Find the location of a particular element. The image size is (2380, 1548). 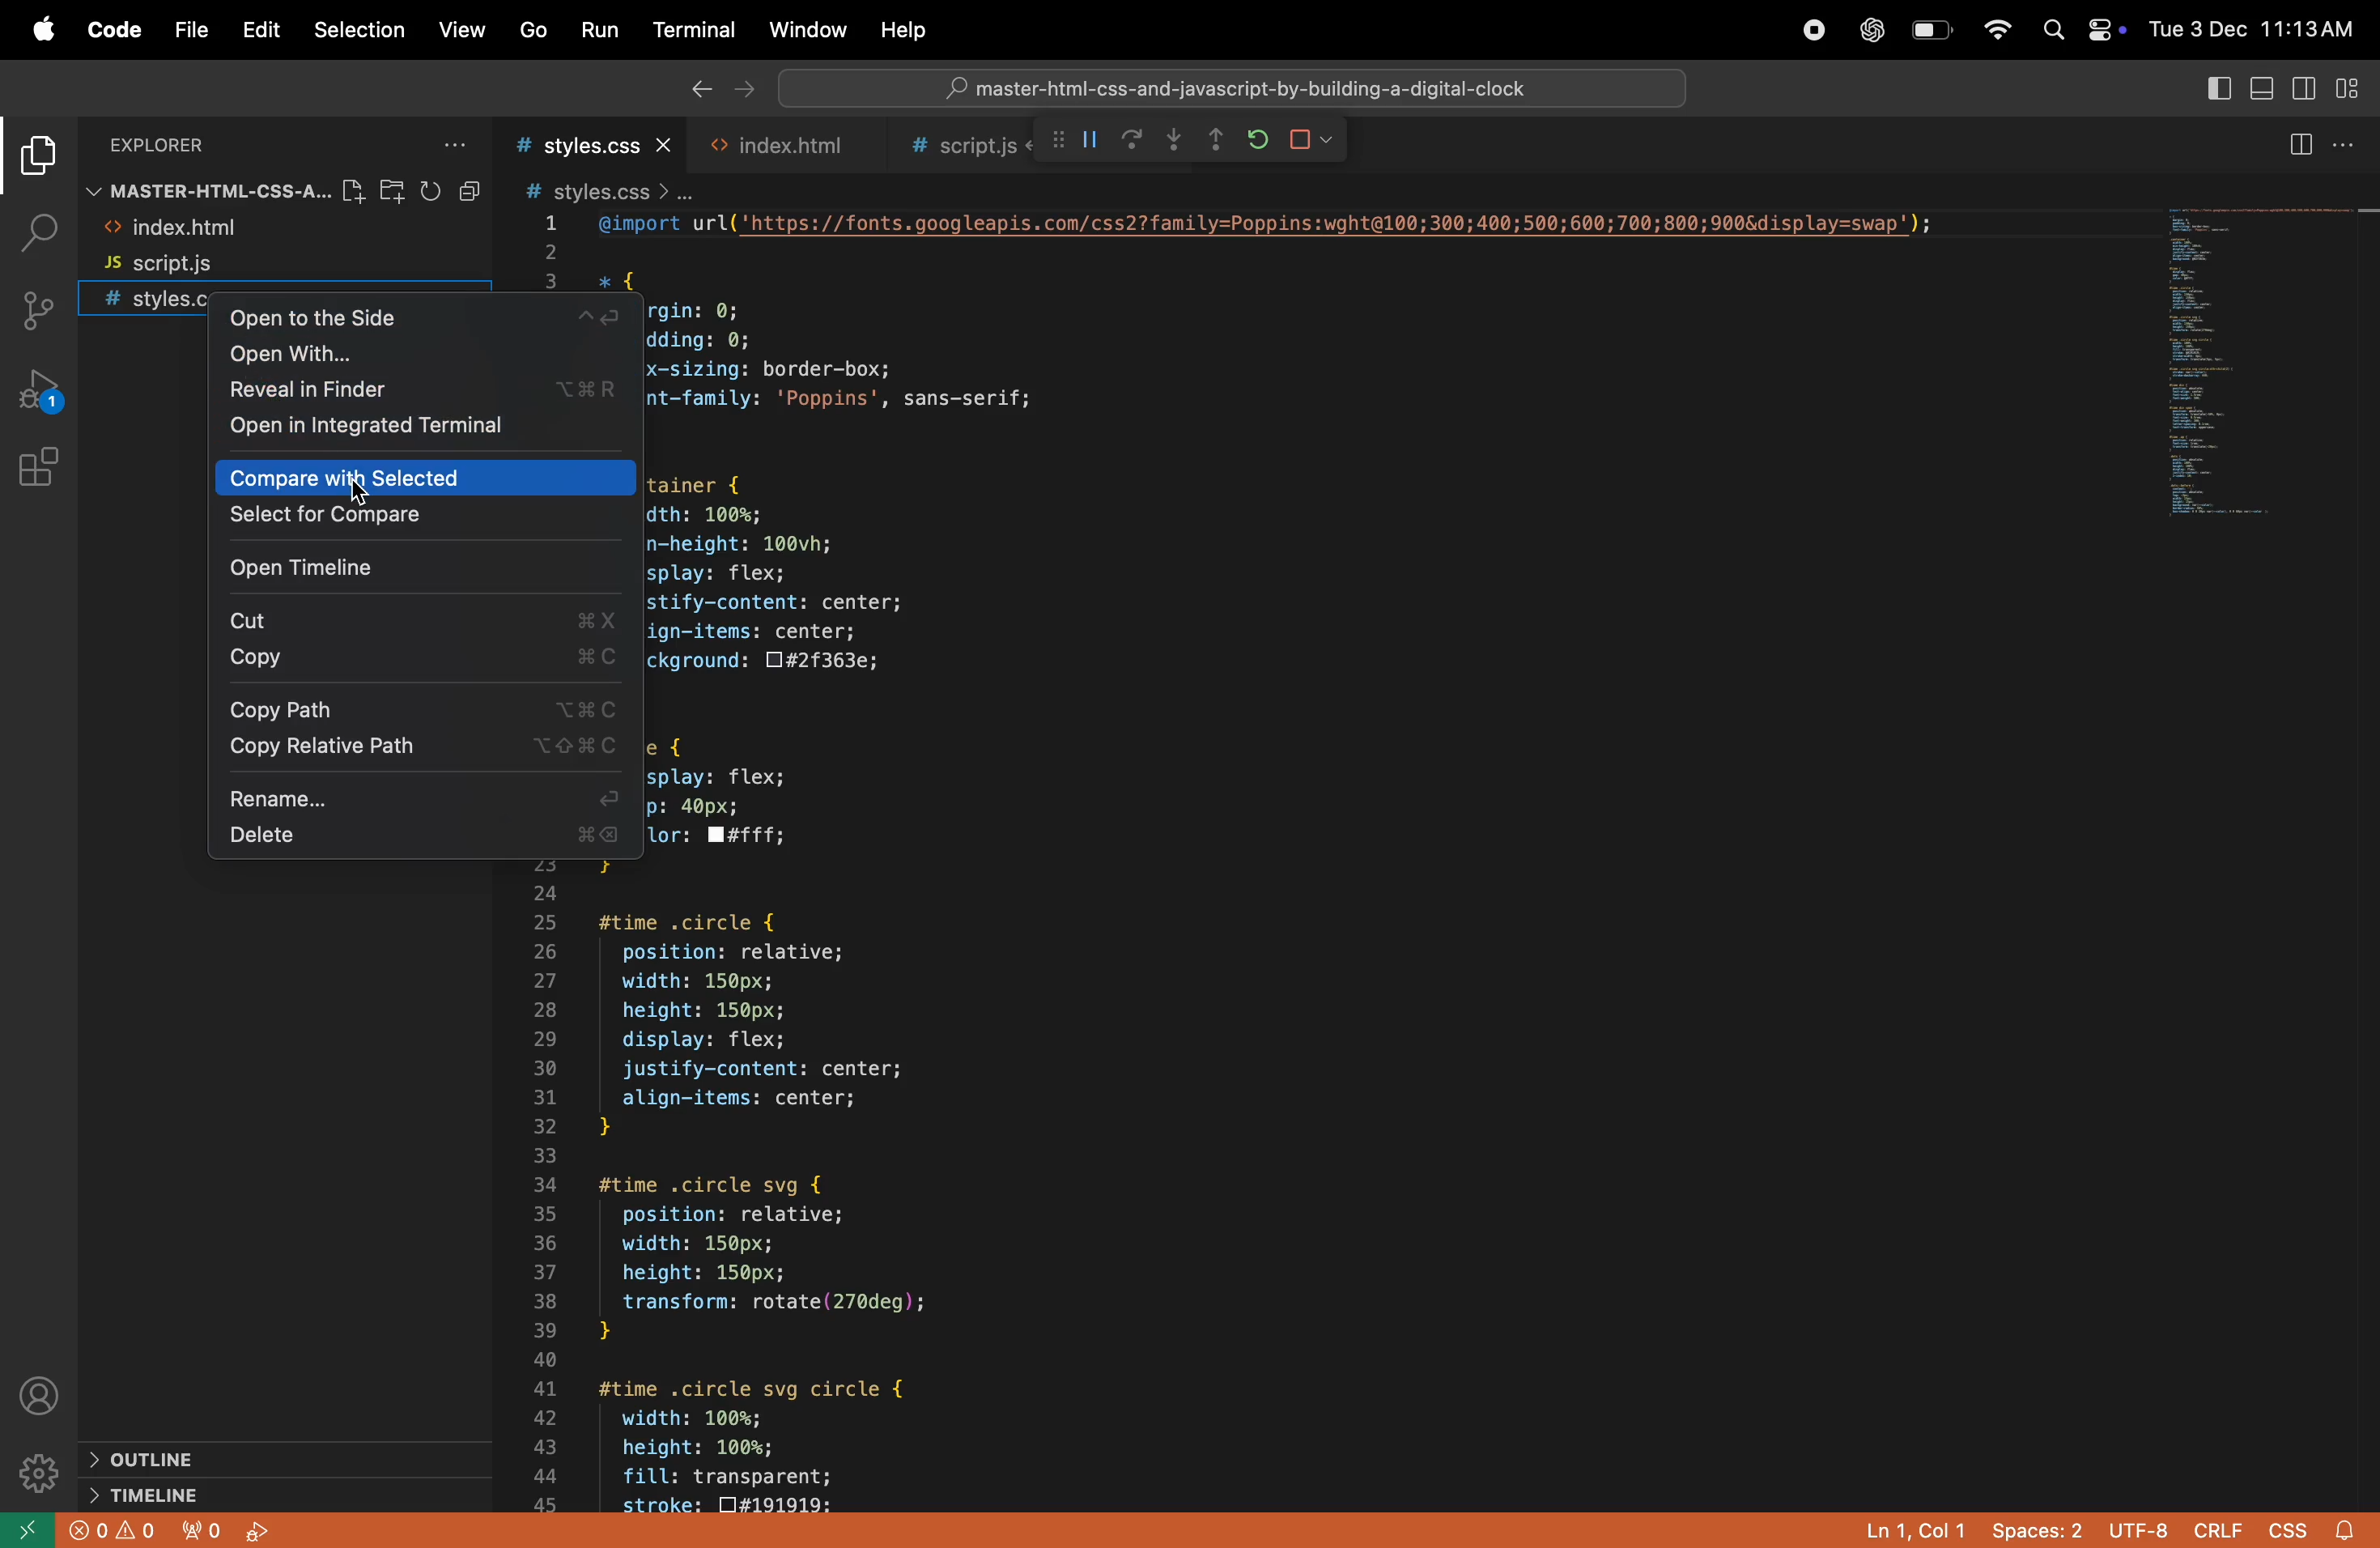

terminal is located at coordinates (691, 27).